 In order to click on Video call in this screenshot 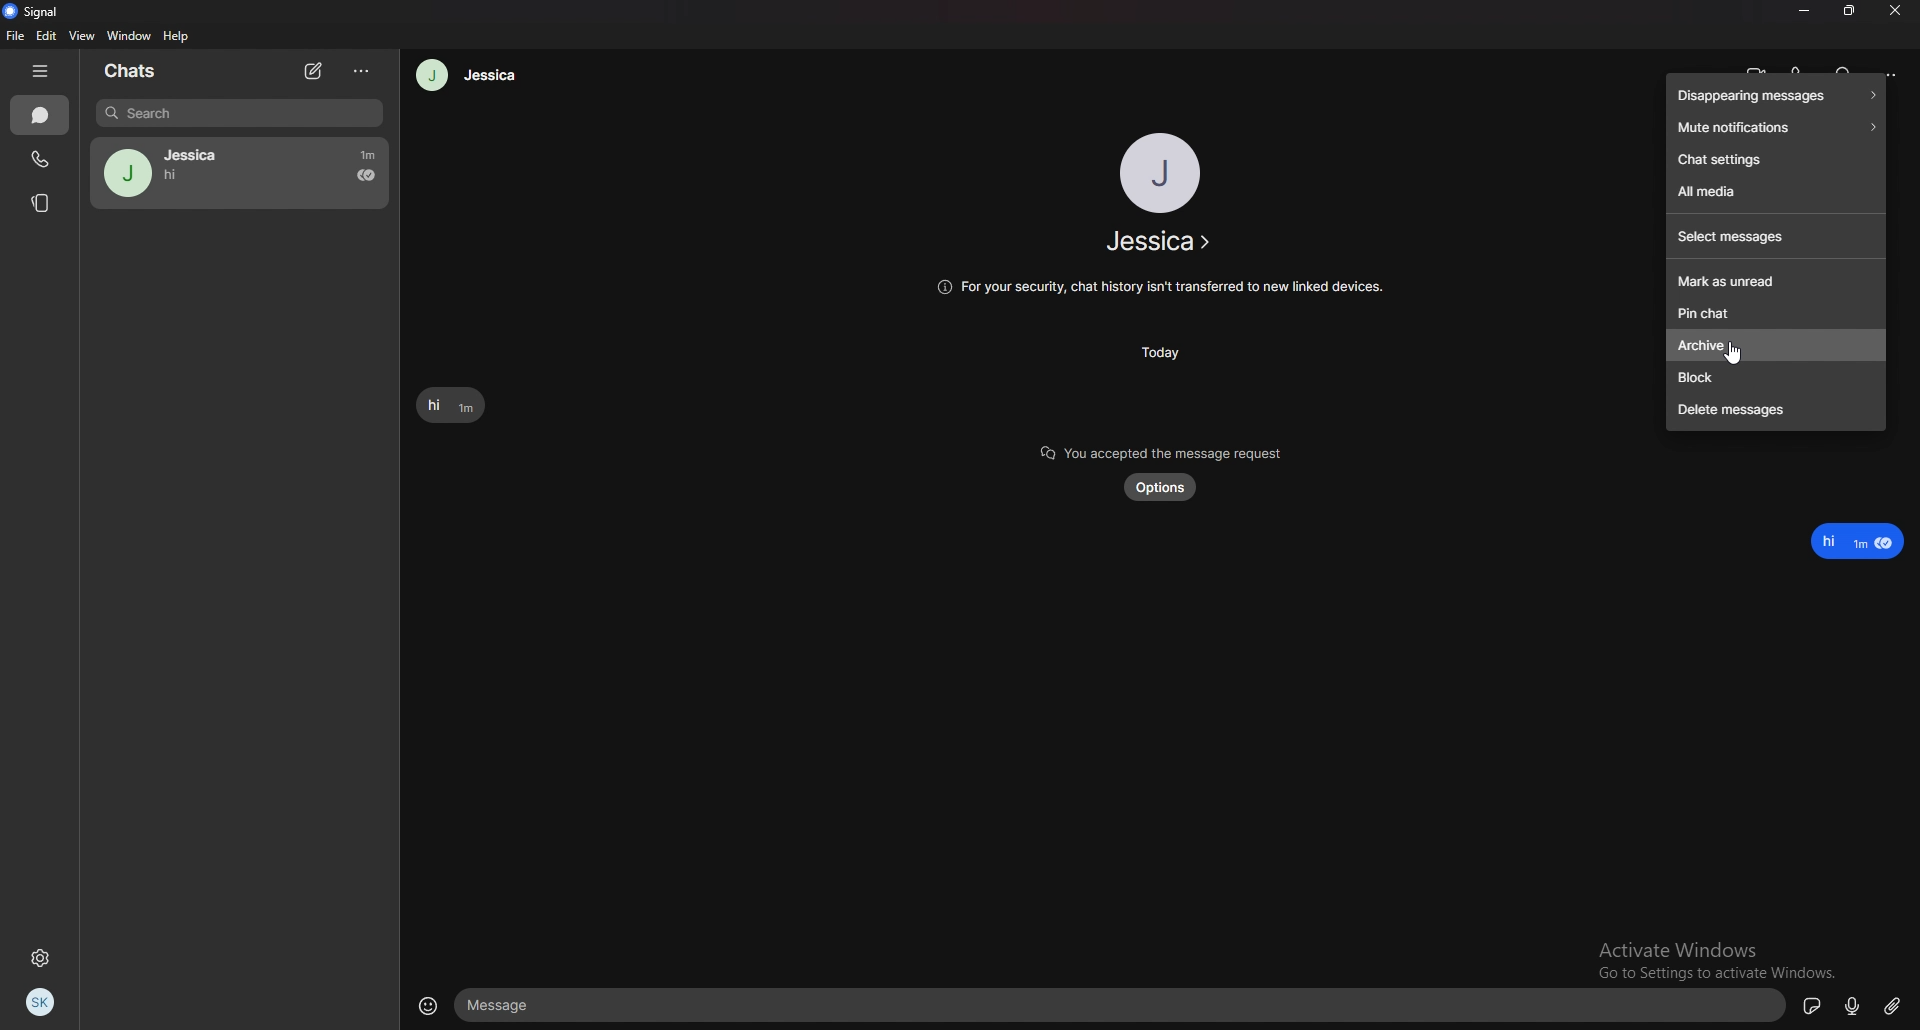, I will do `click(1759, 67)`.